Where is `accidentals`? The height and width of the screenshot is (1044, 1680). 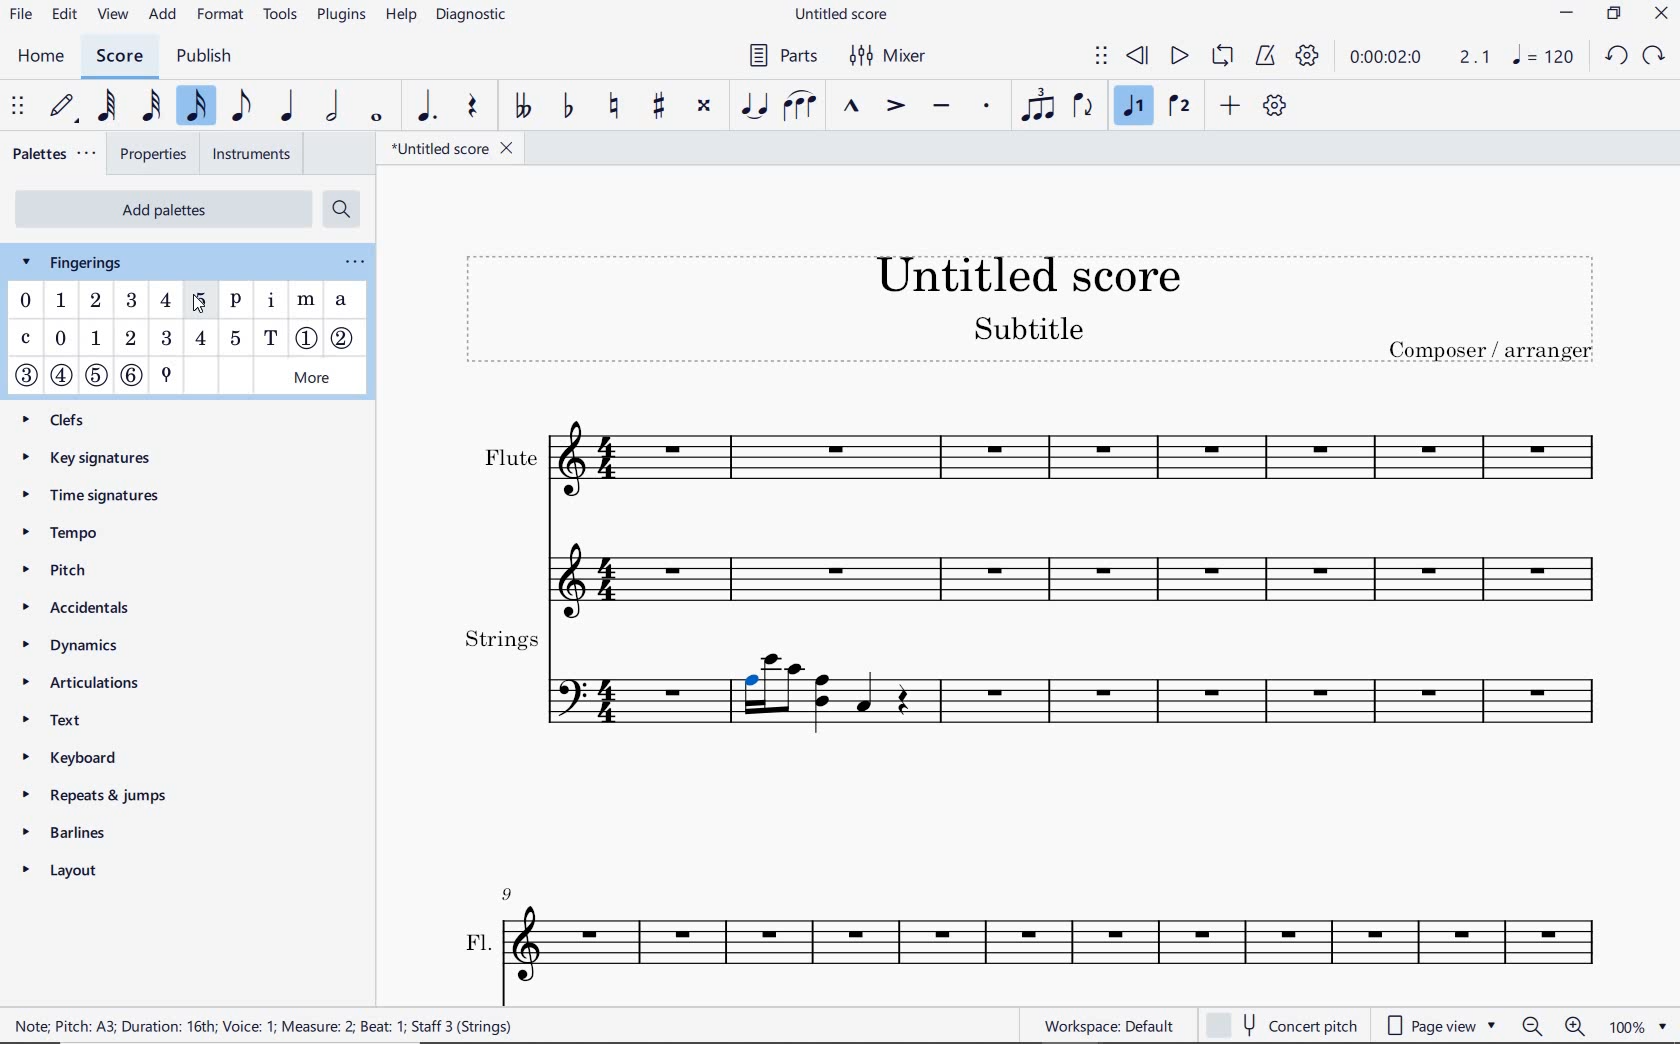 accidentals is located at coordinates (83, 607).